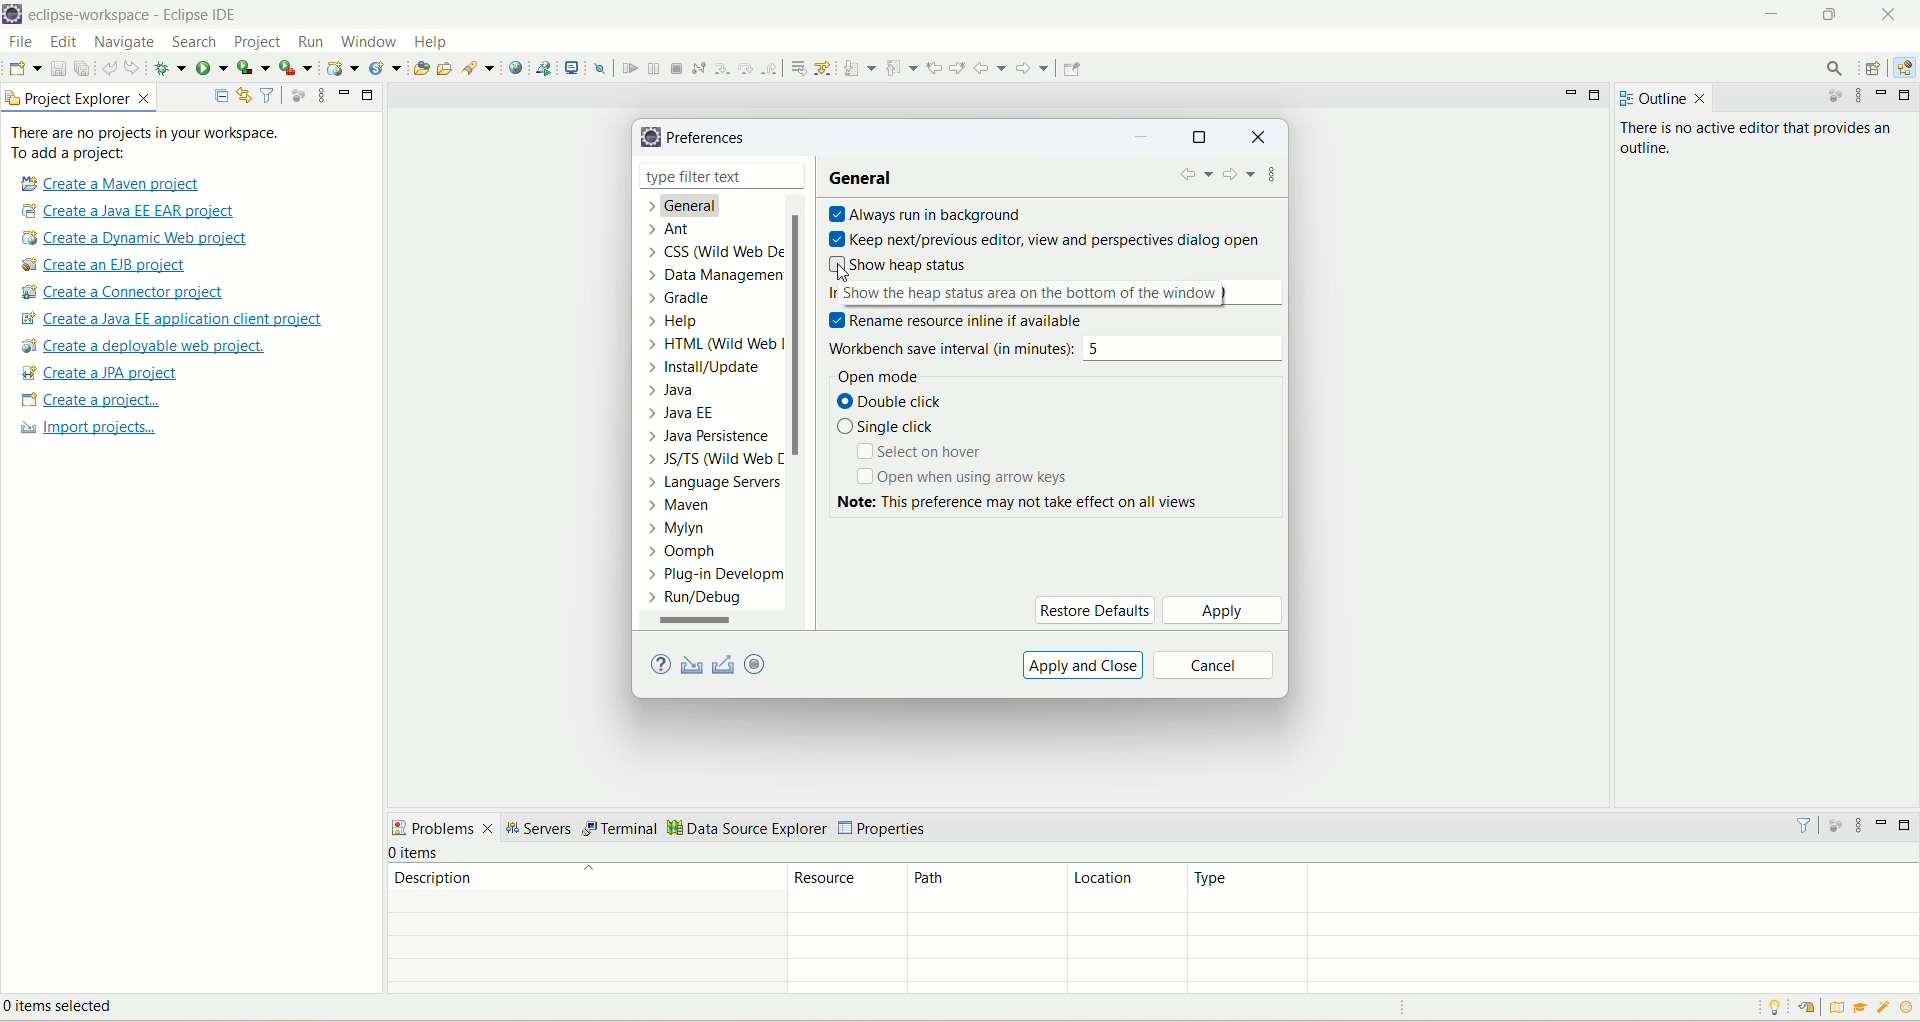 Image resolution: width=1920 pixels, height=1022 pixels. Describe the element at coordinates (106, 183) in the screenshot. I see `create a Maven project` at that location.